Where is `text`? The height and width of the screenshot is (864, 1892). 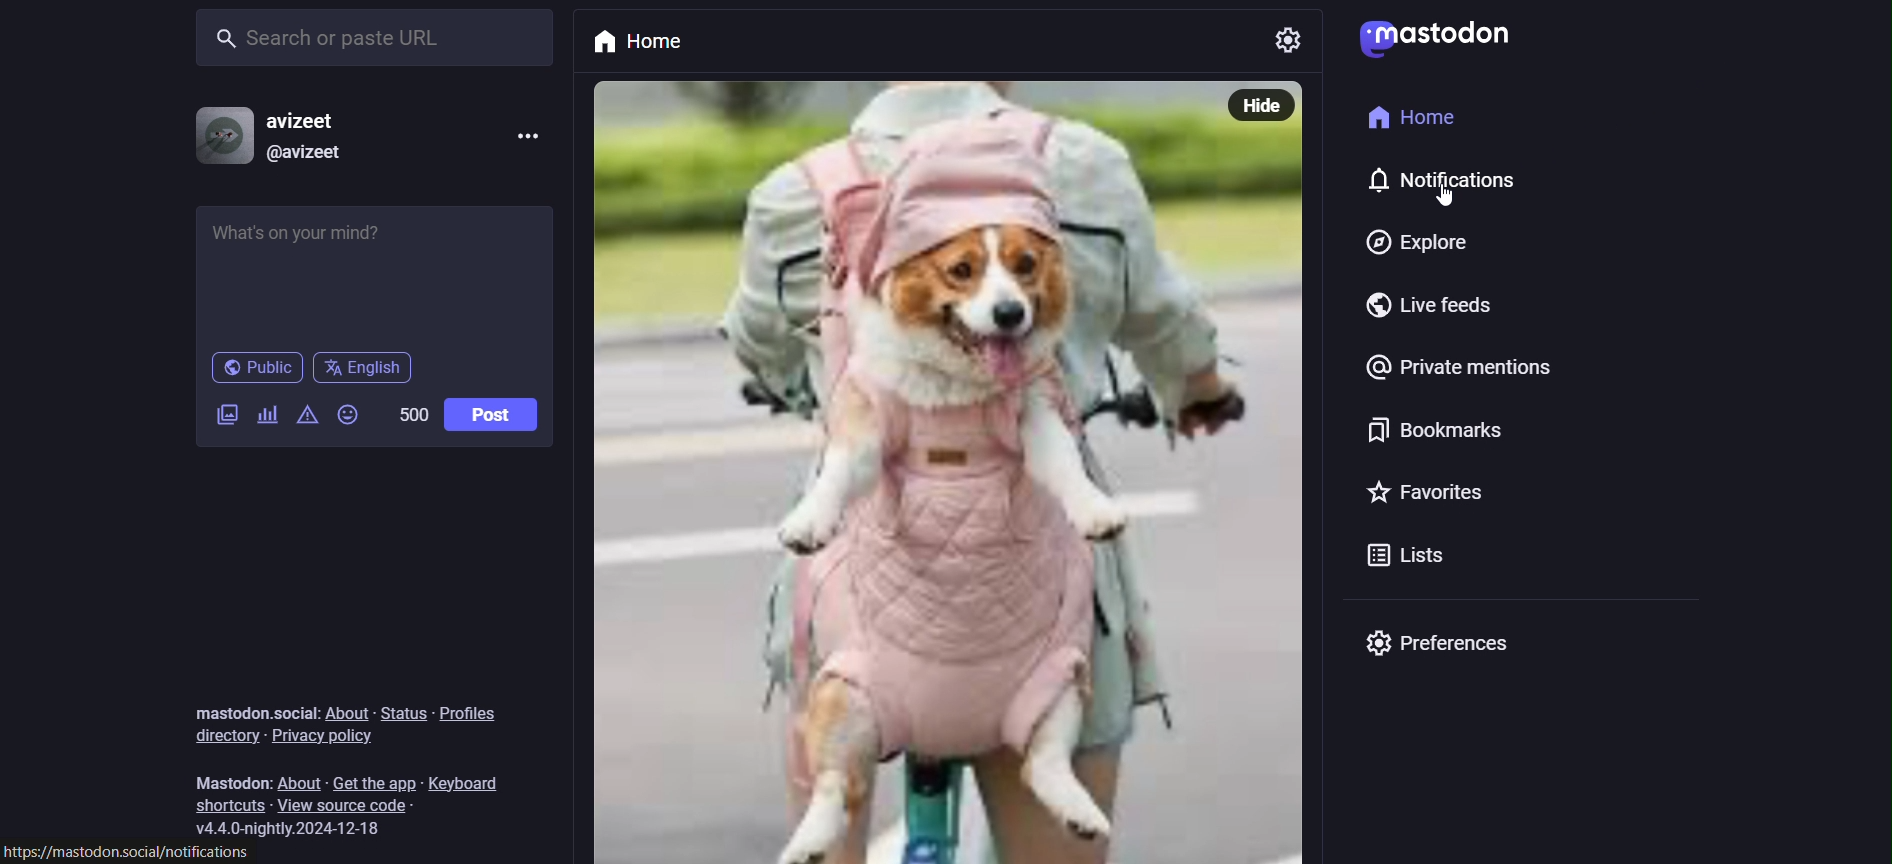
text is located at coordinates (252, 712).